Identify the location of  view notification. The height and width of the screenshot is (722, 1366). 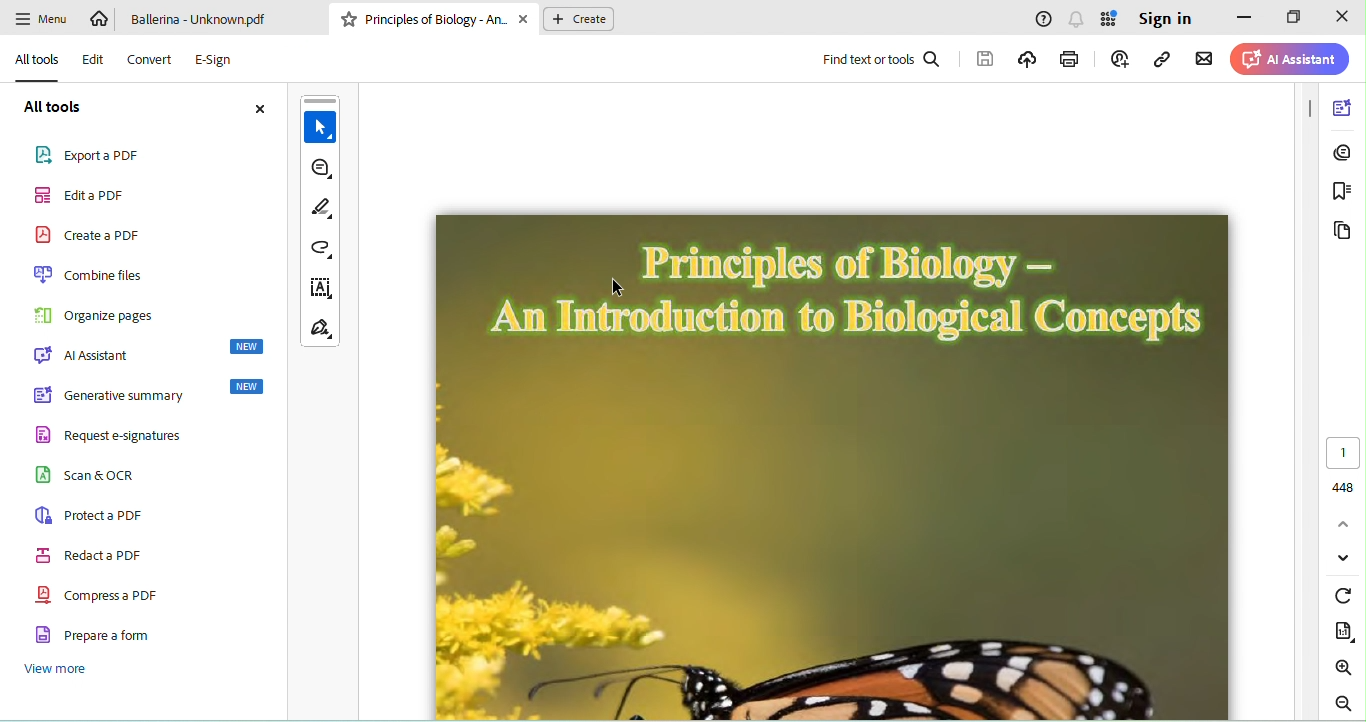
(1079, 21).